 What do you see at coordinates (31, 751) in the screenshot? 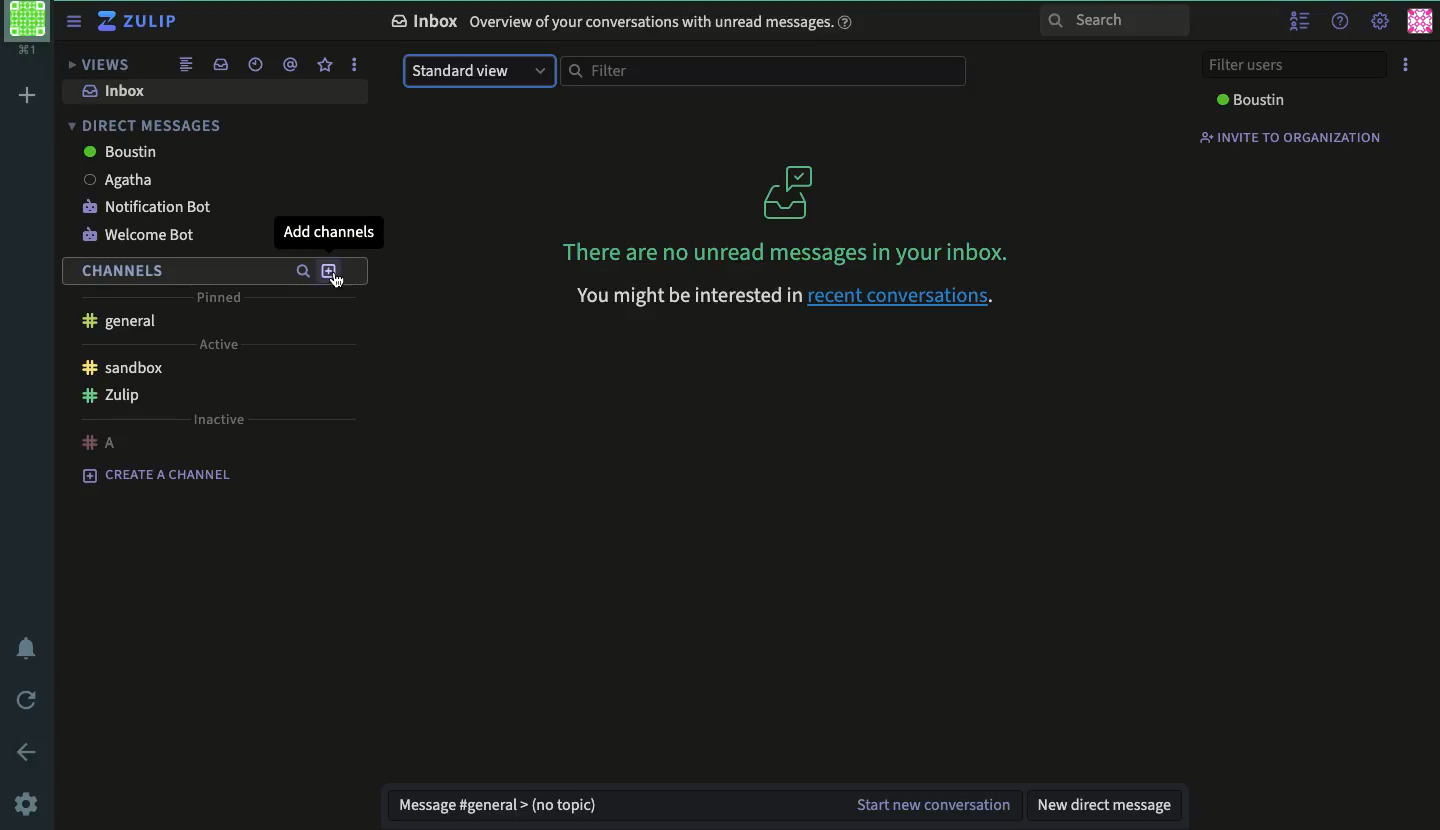
I see `back` at bounding box center [31, 751].